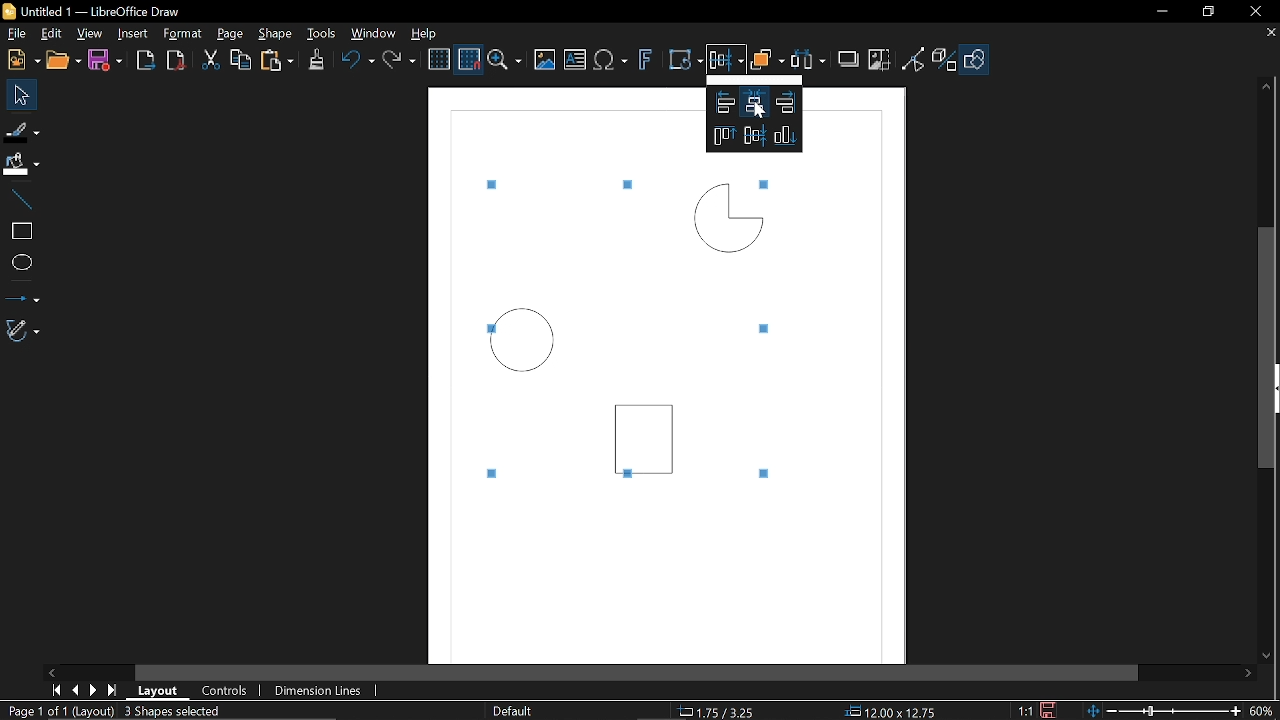 The image size is (1280, 720). What do you see at coordinates (19, 96) in the screenshot?
I see `Select` at bounding box center [19, 96].